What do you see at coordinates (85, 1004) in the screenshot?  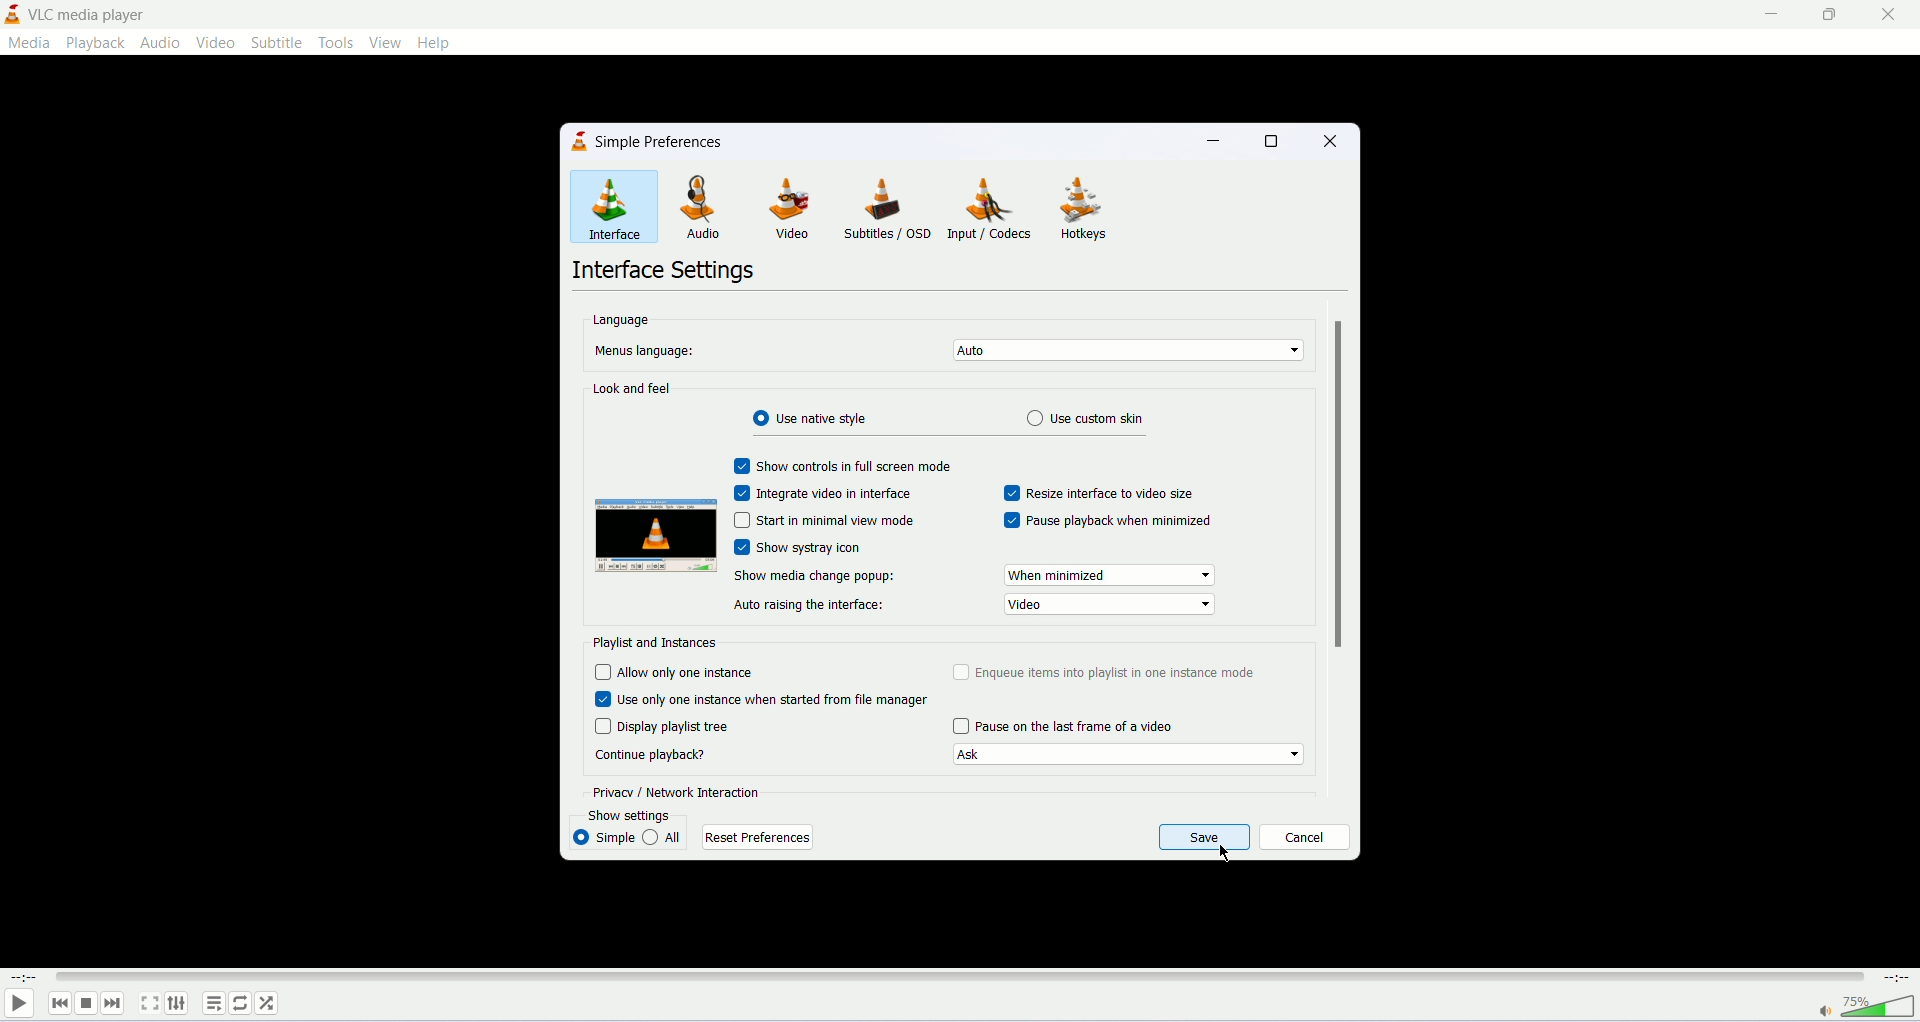 I see `stop` at bounding box center [85, 1004].